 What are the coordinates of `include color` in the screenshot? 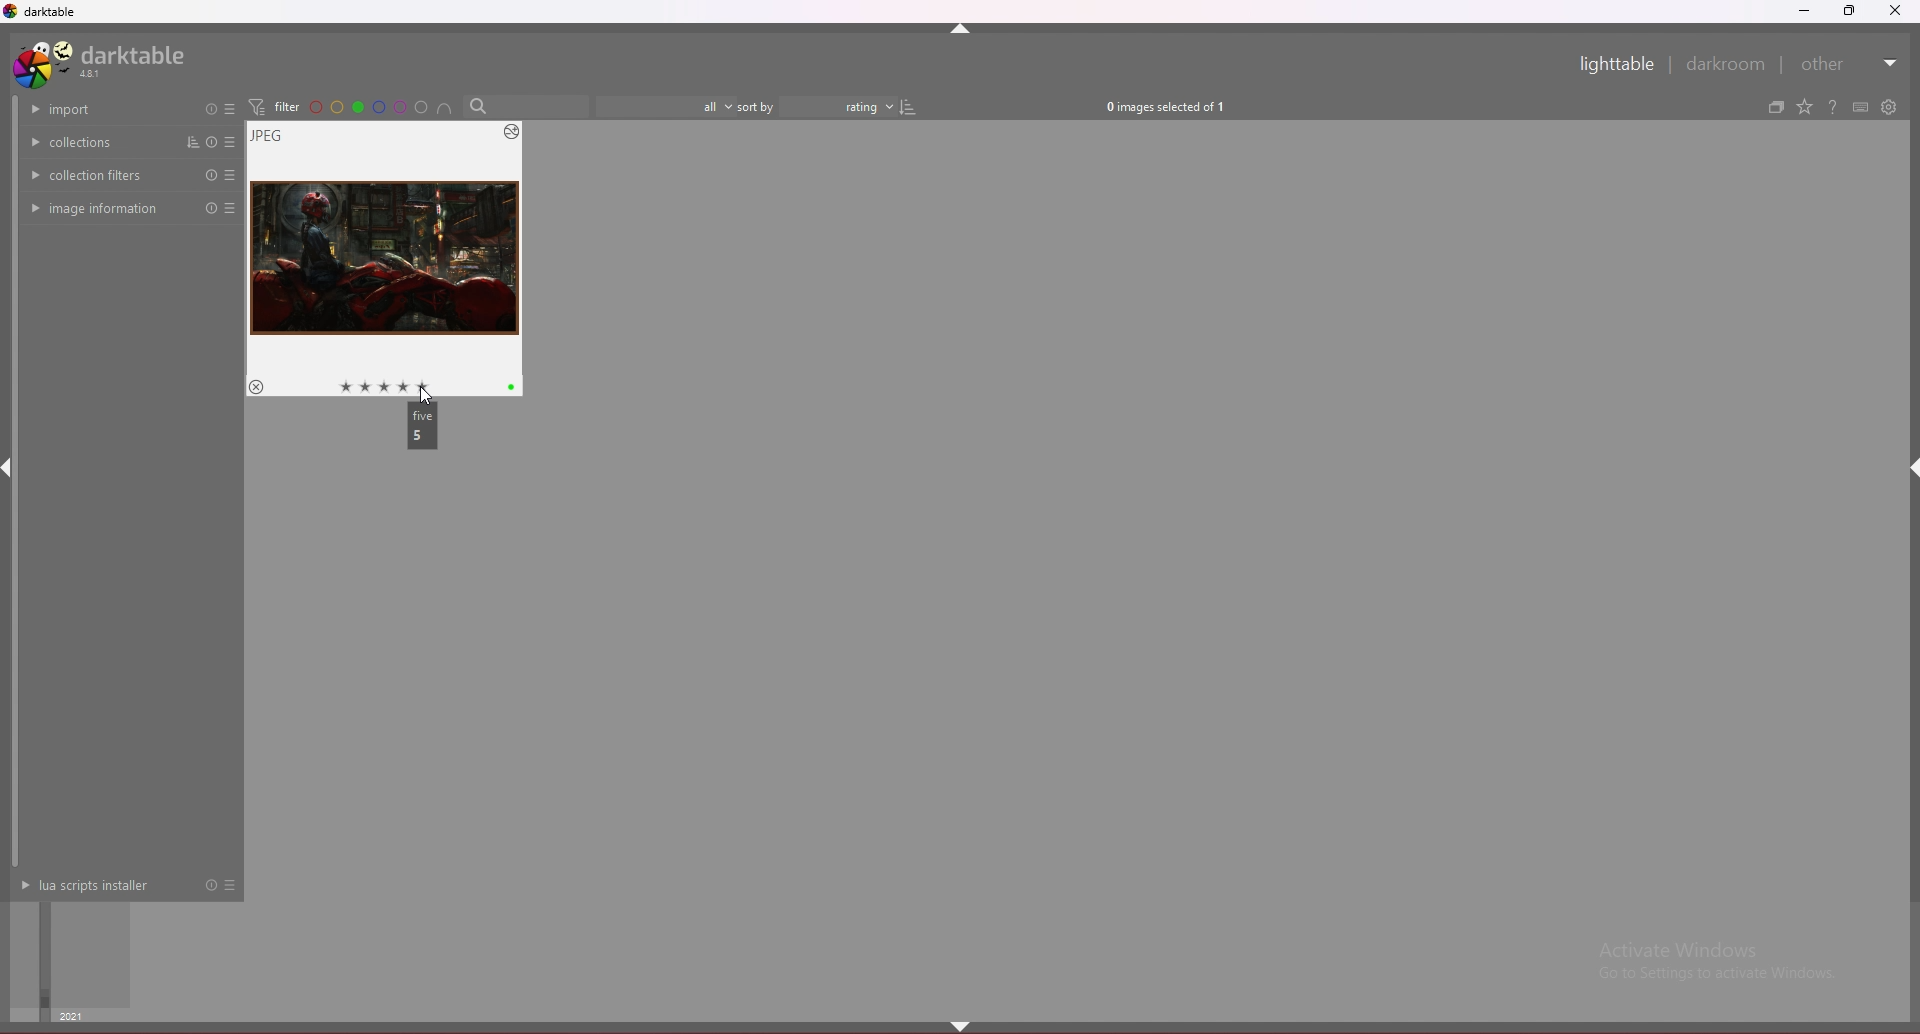 It's located at (444, 108).